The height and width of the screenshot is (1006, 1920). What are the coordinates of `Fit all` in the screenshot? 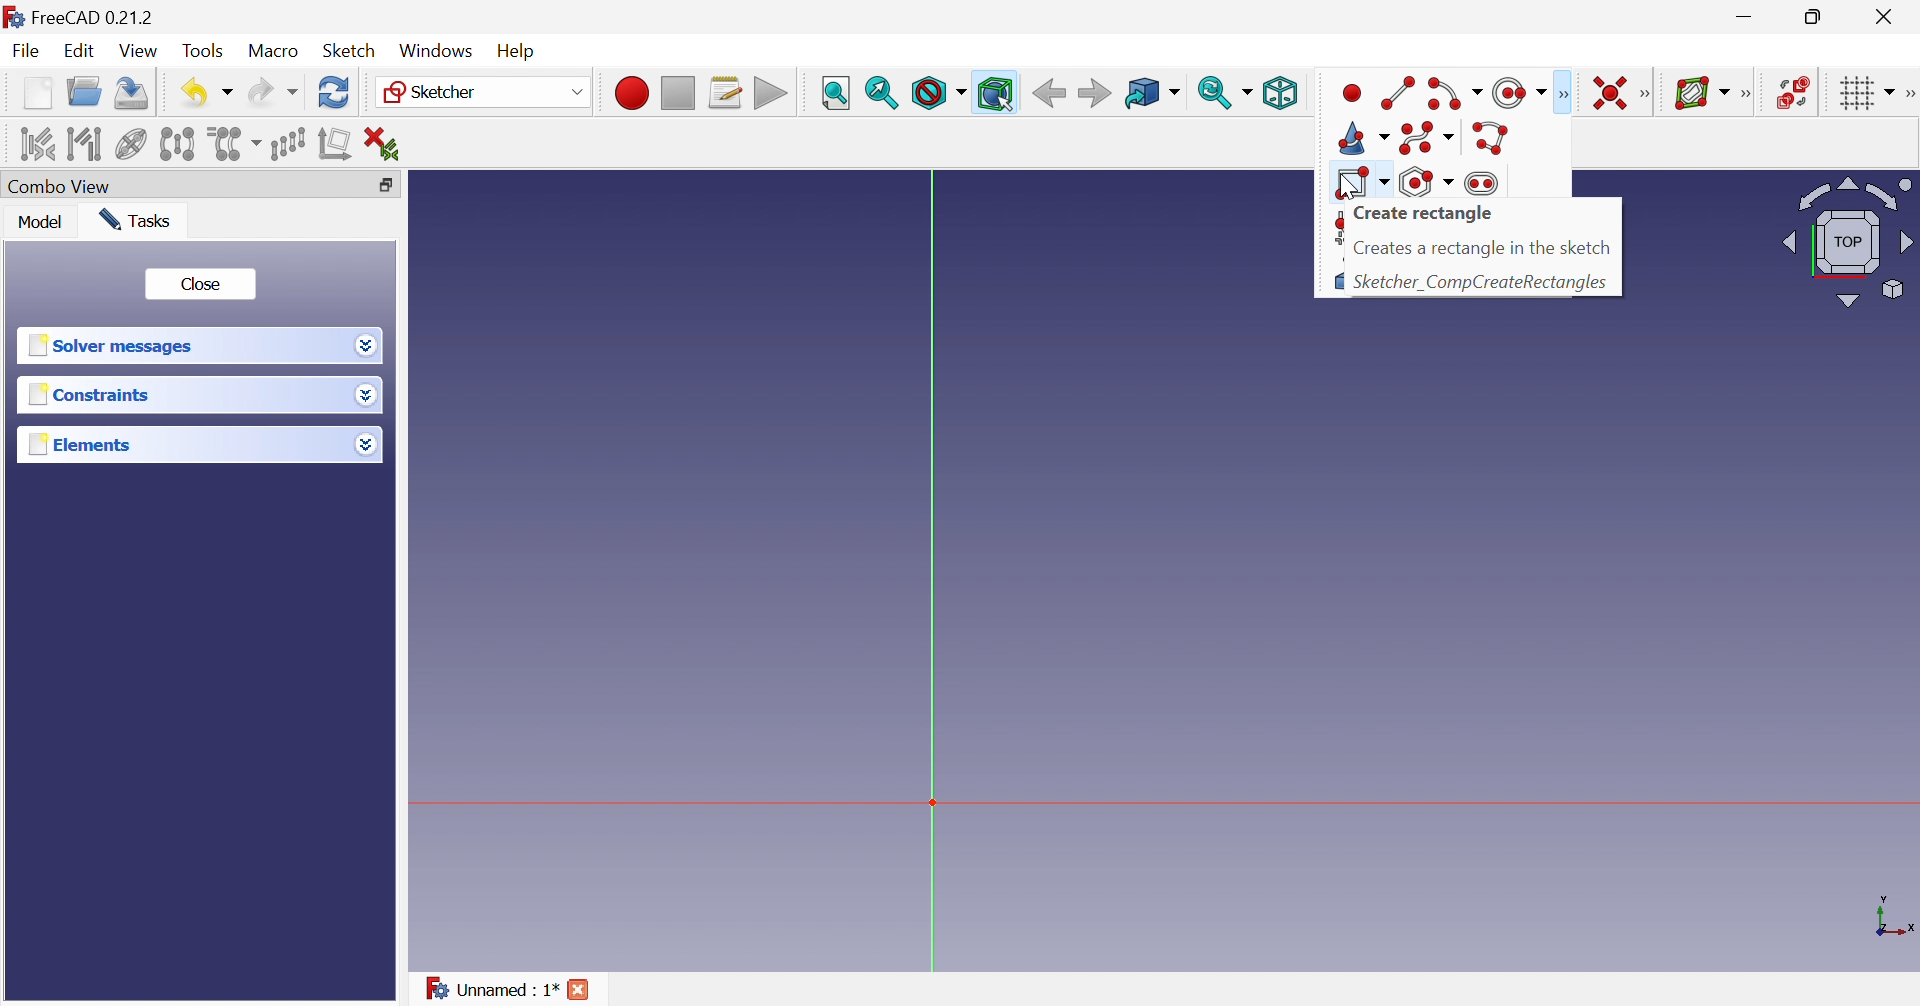 It's located at (836, 93).